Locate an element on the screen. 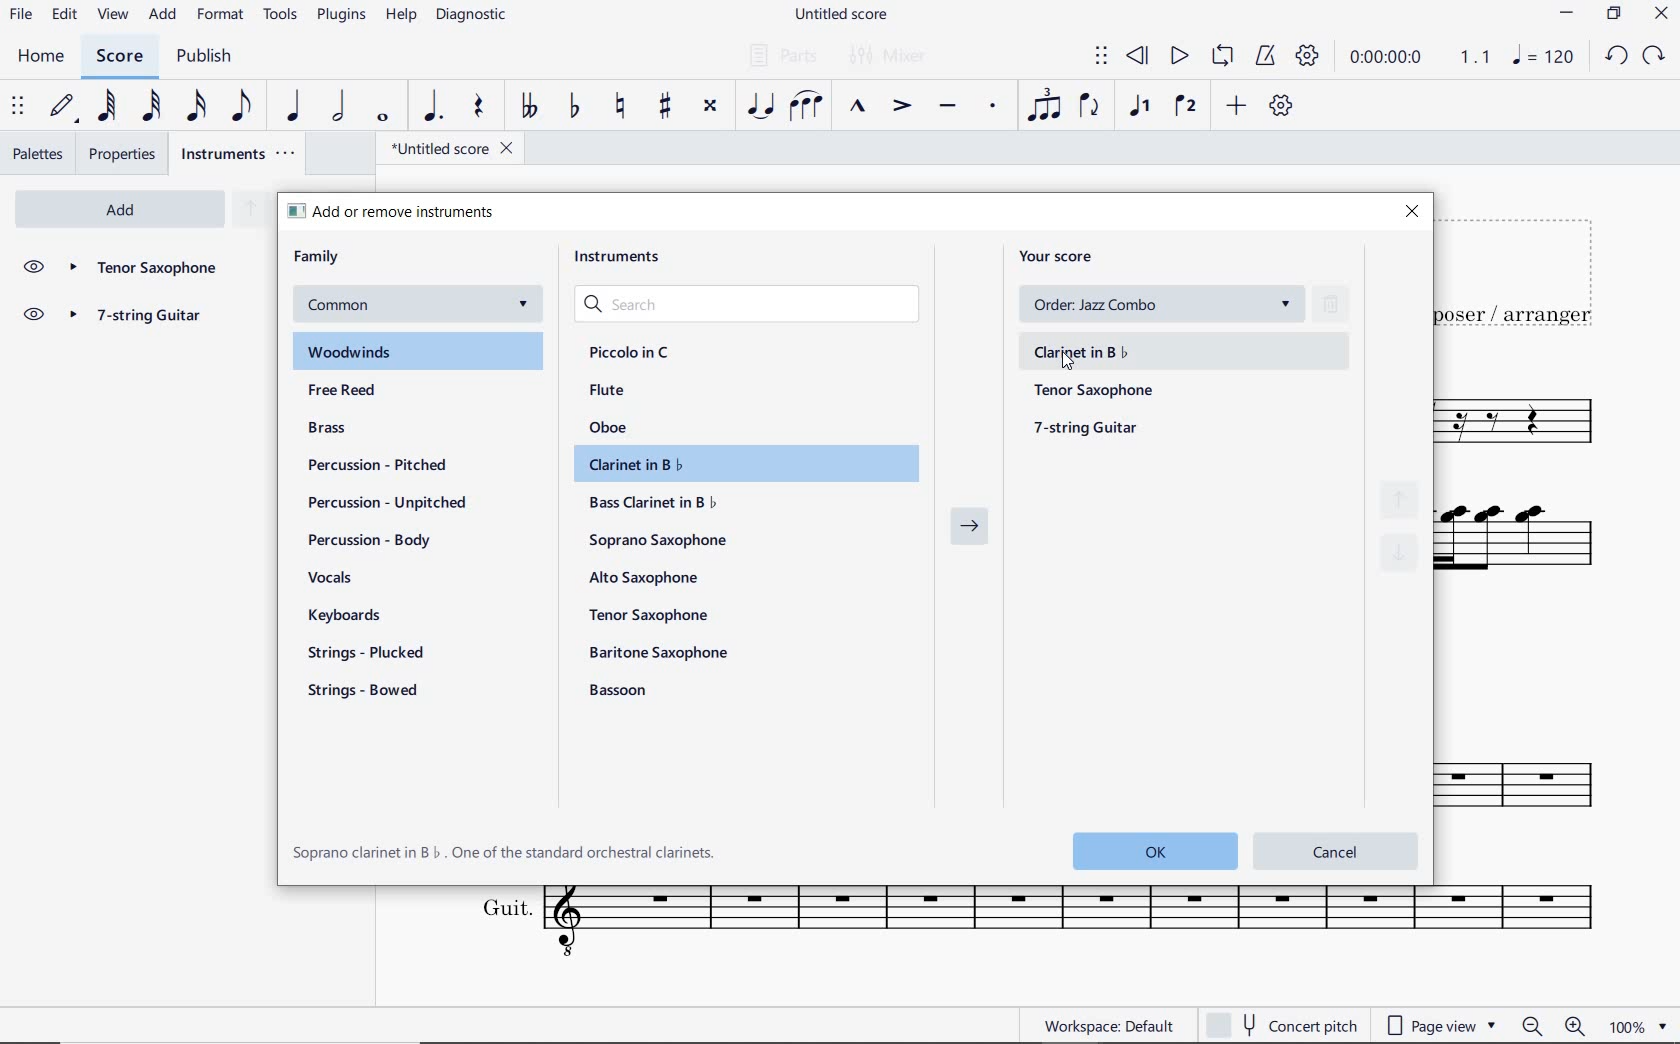 Image resolution: width=1680 pixels, height=1044 pixels. SCORE is located at coordinates (117, 56).